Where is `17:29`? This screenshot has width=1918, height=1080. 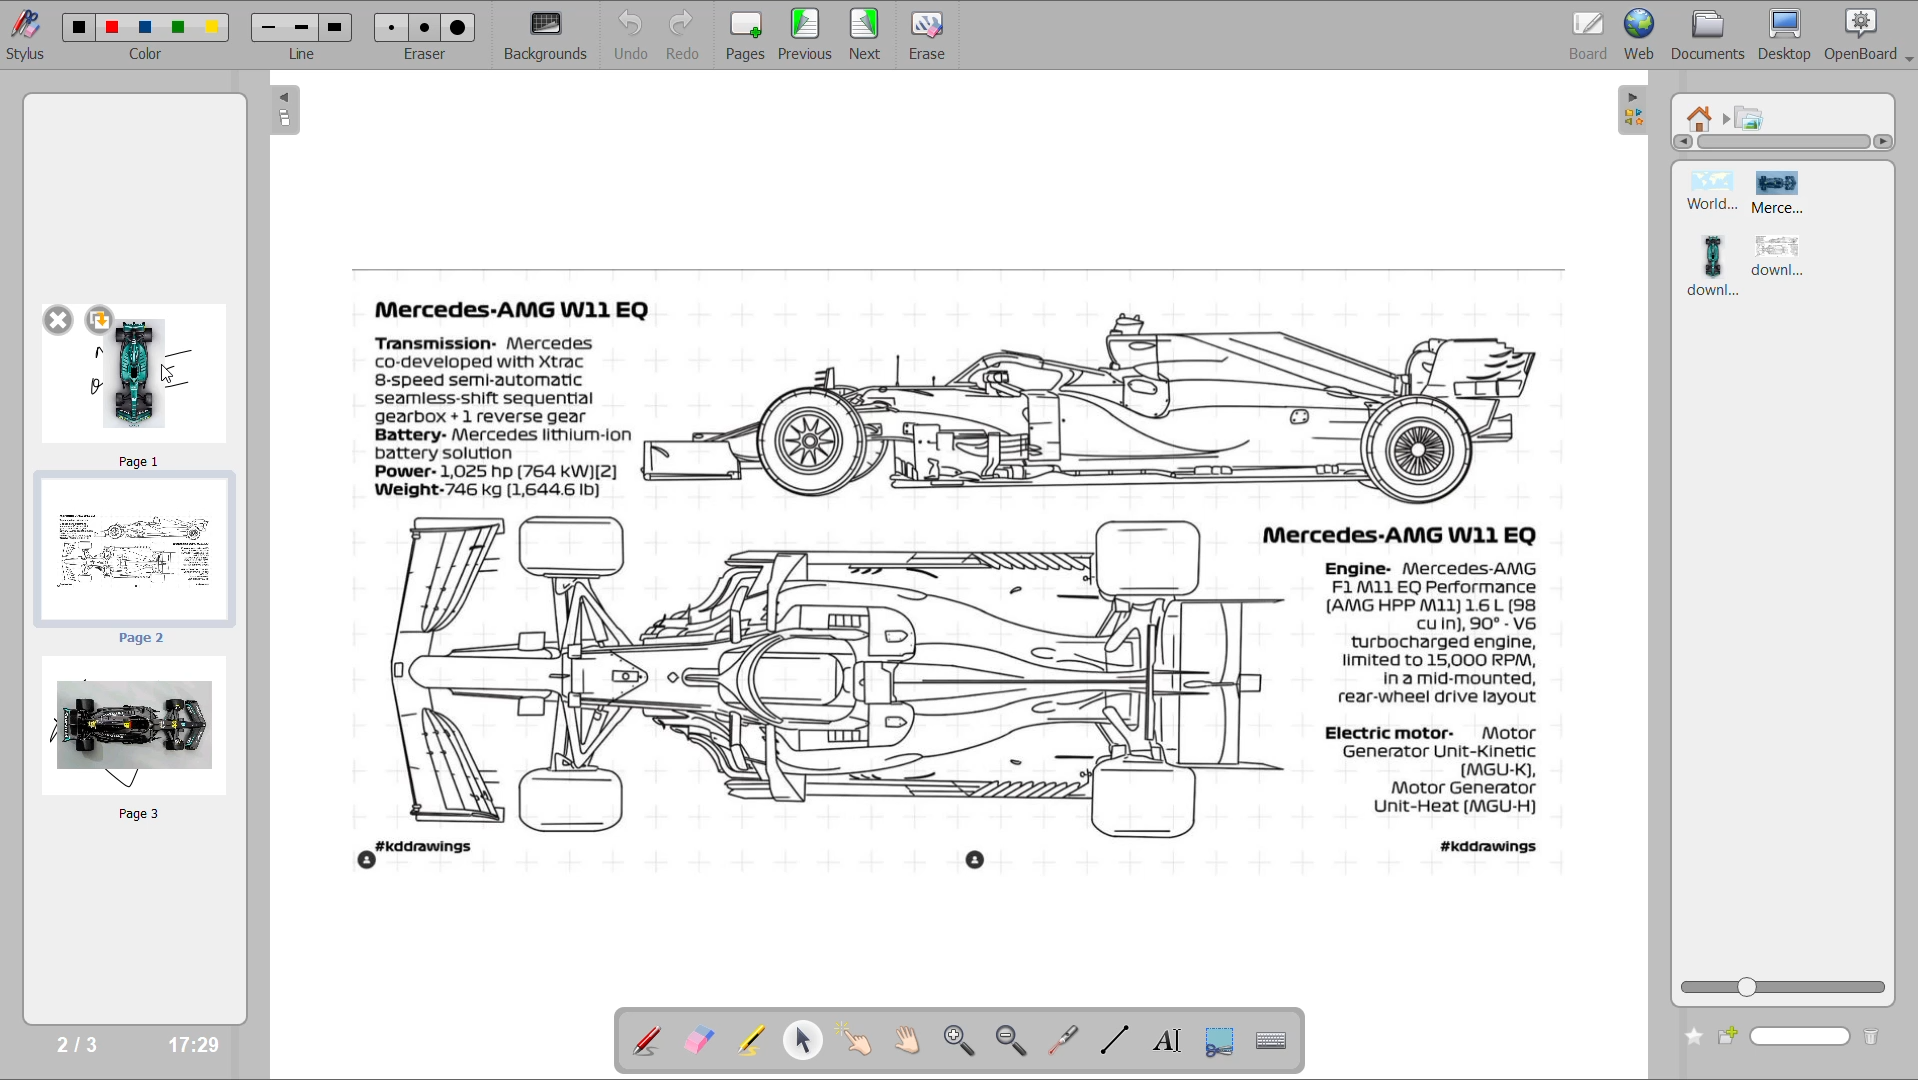 17:29 is located at coordinates (196, 1046).